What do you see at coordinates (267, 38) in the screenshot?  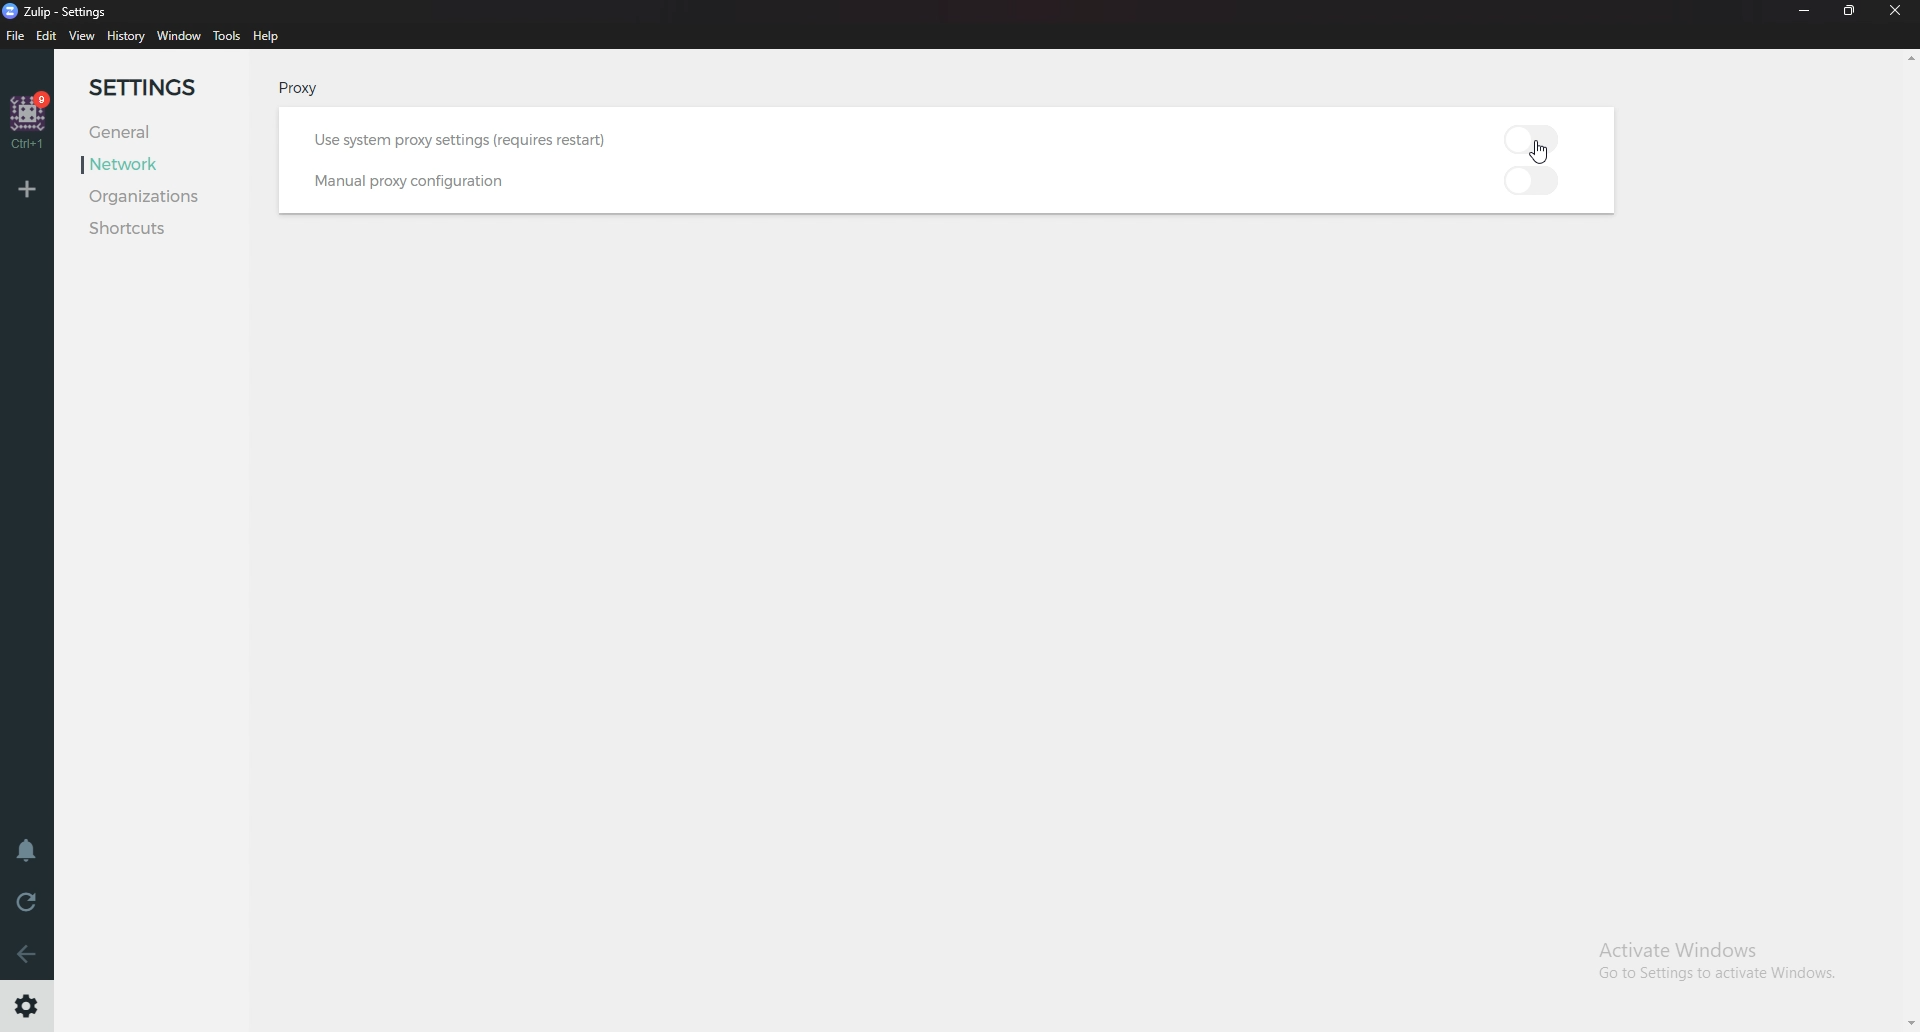 I see `help` at bounding box center [267, 38].